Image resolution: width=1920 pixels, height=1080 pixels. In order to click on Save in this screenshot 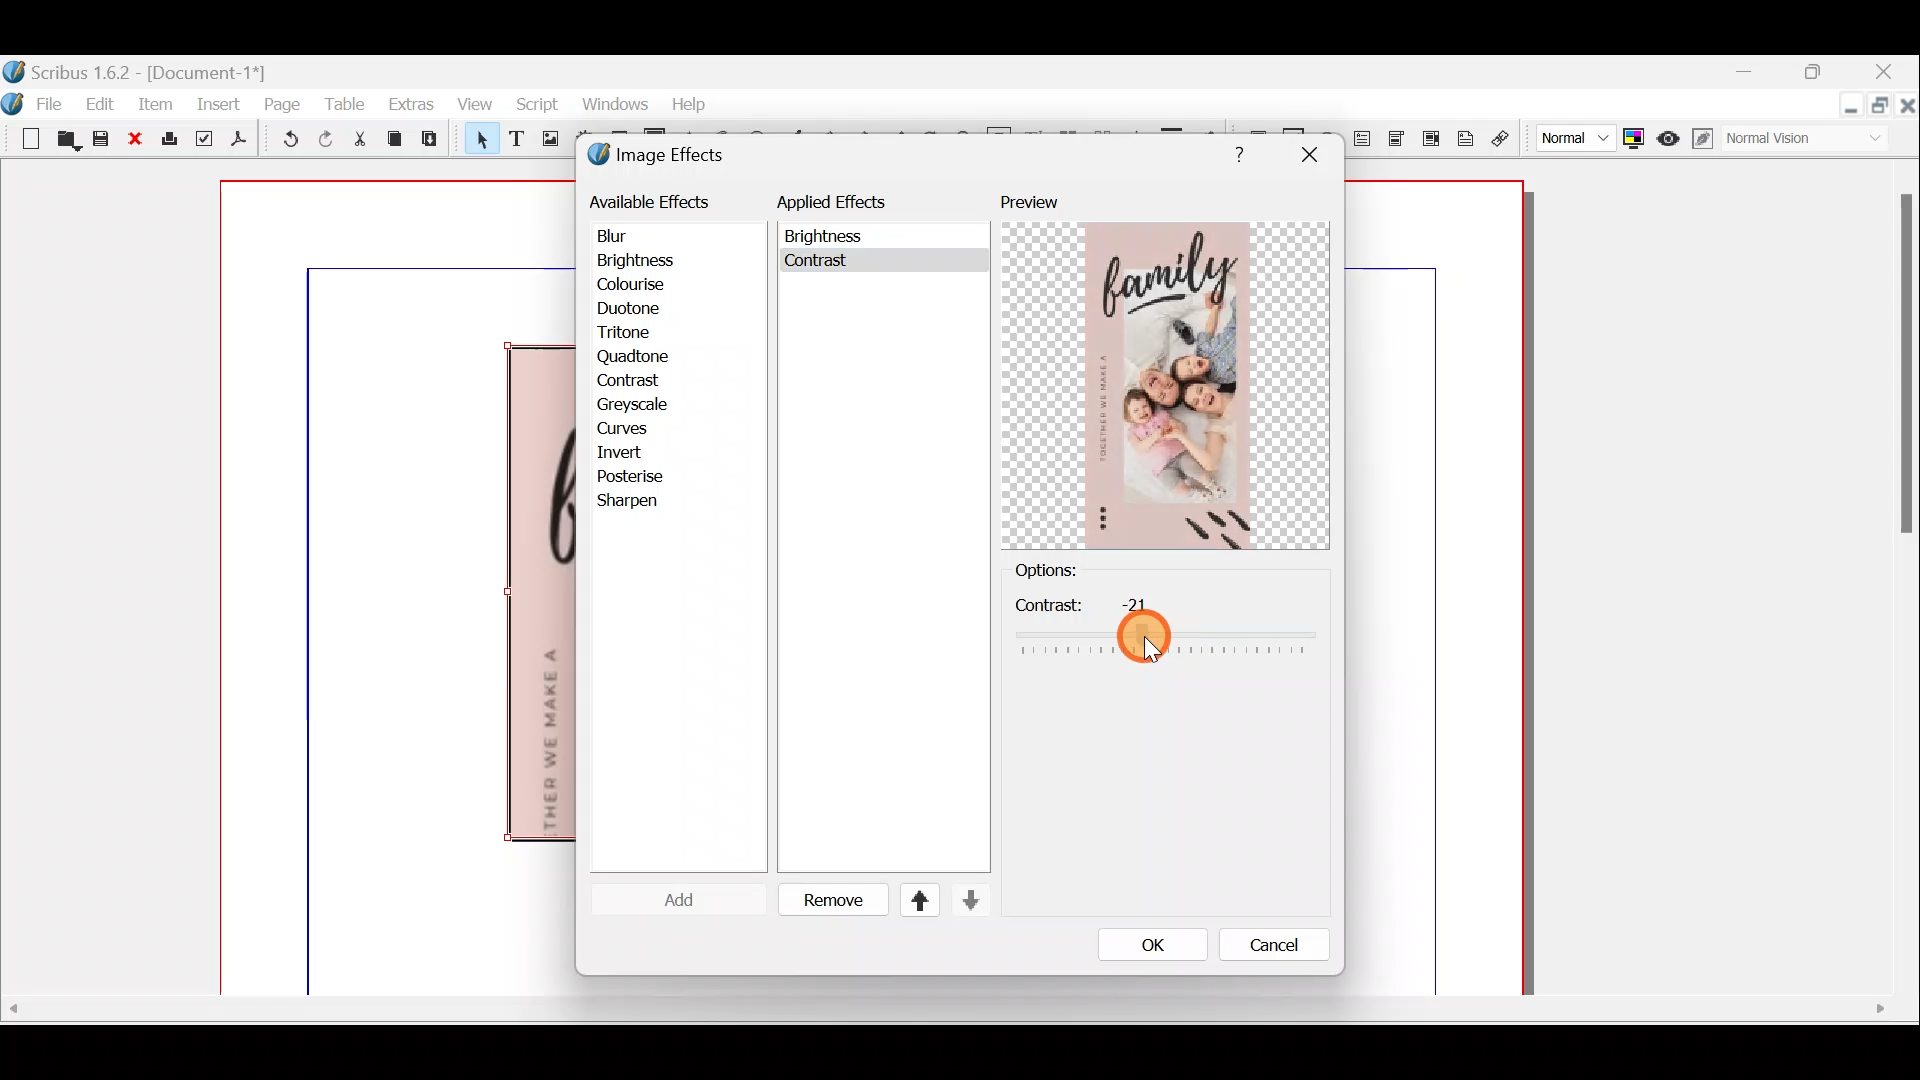, I will do `click(104, 141)`.